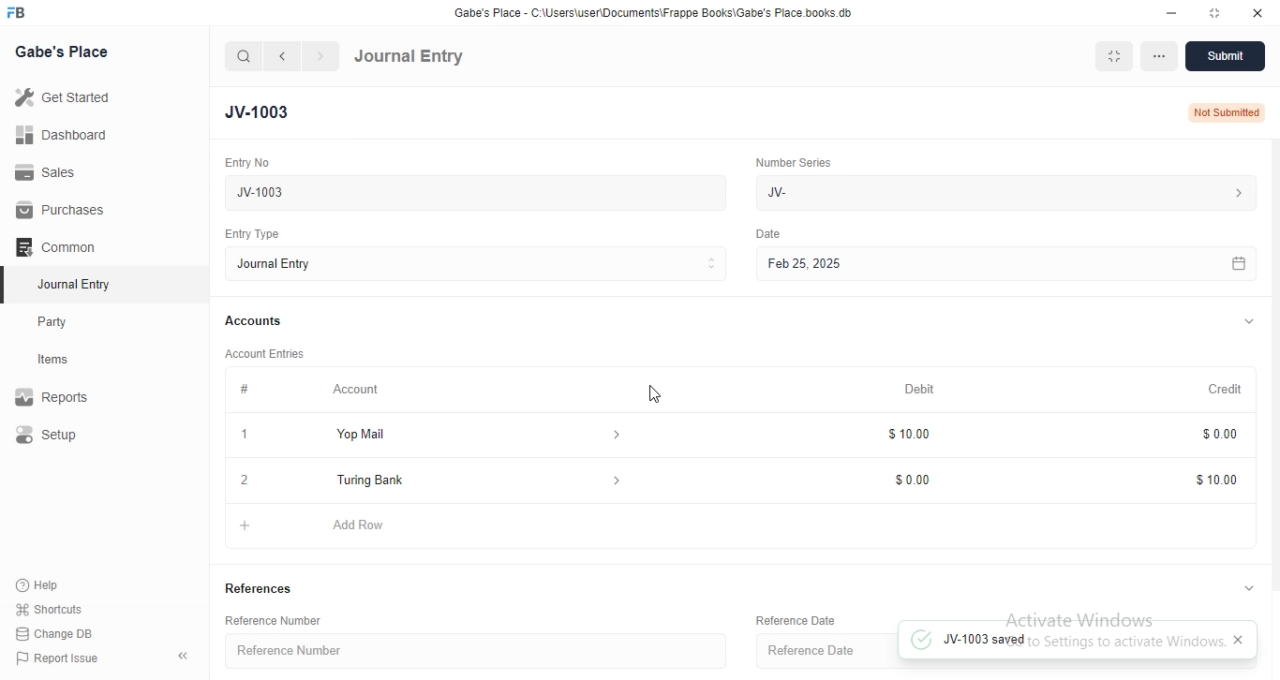 Image resolution: width=1280 pixels, height=680 pixels. I want to click on References, so click(262, 588).